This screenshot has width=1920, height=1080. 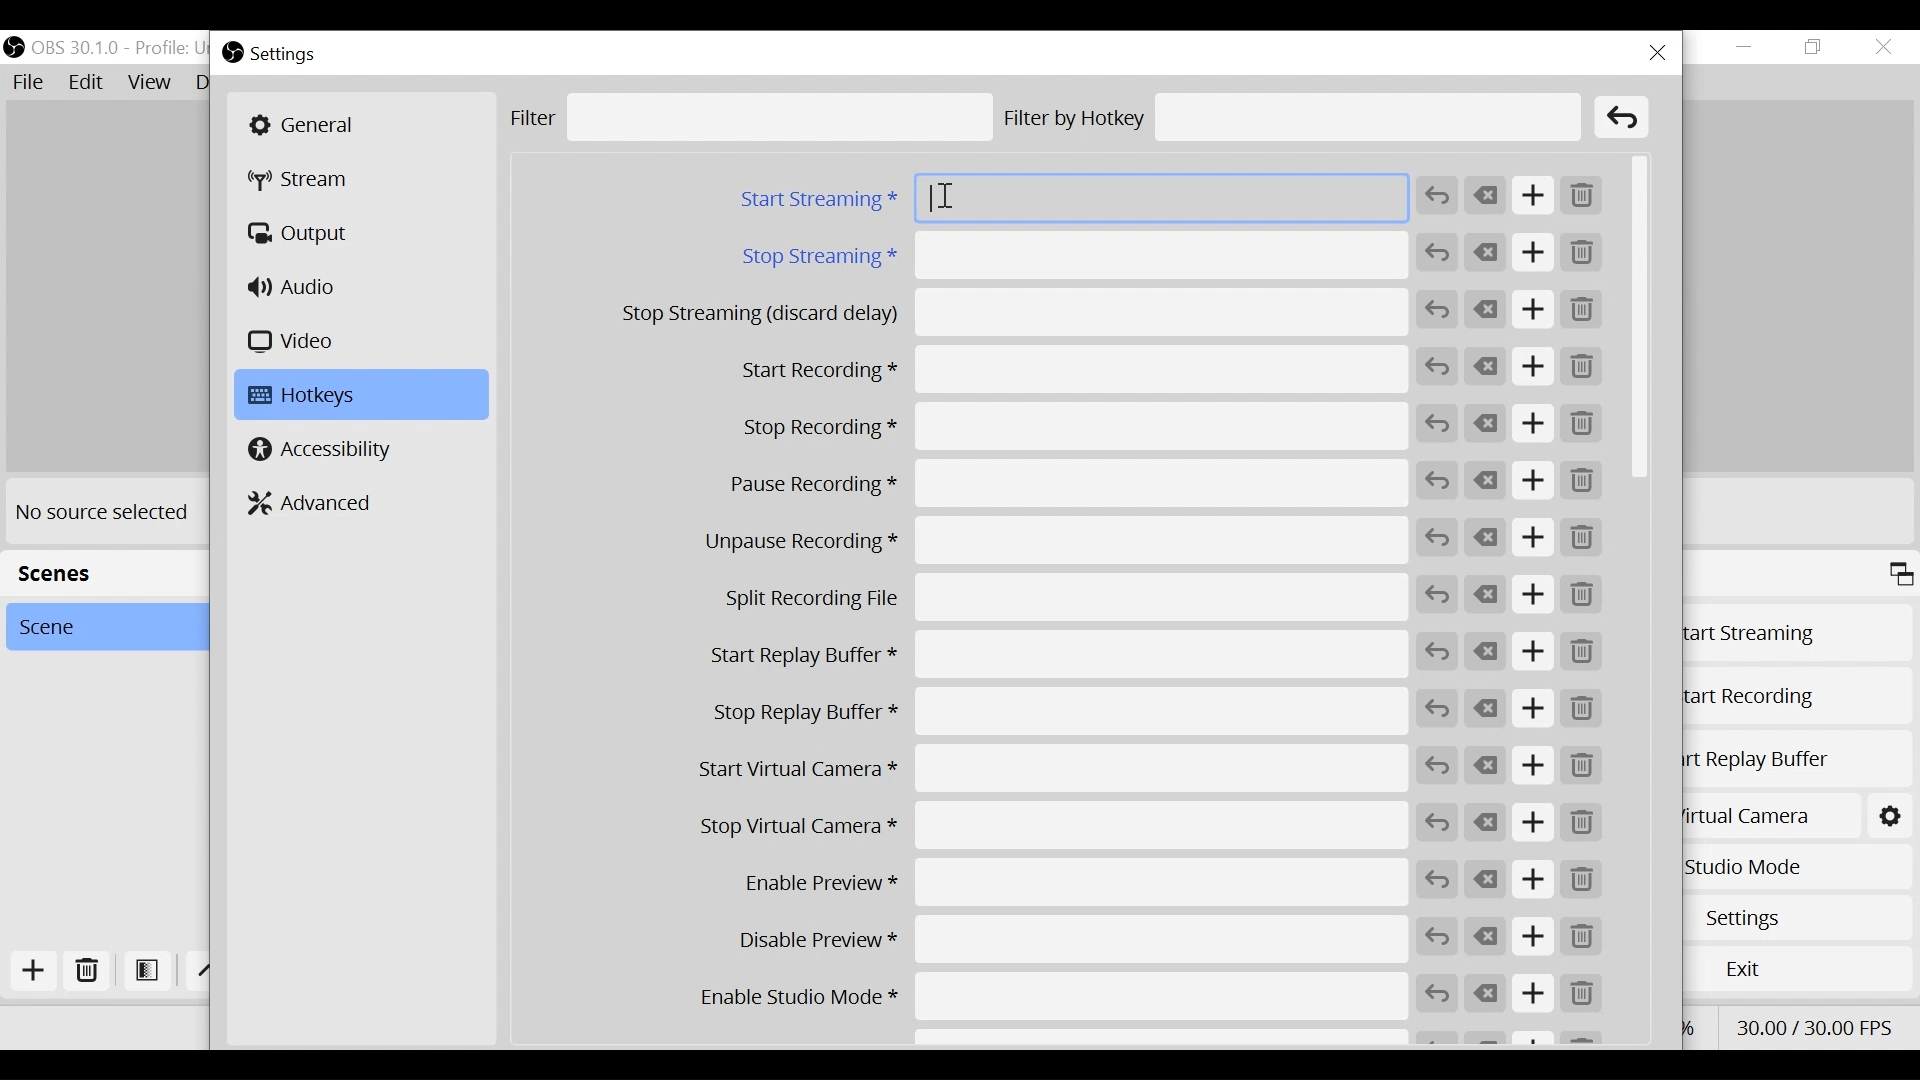 What do you see at coordinates (1534, 824) in the screenshot?
I see `Add` at bounding box center [1534, 824].